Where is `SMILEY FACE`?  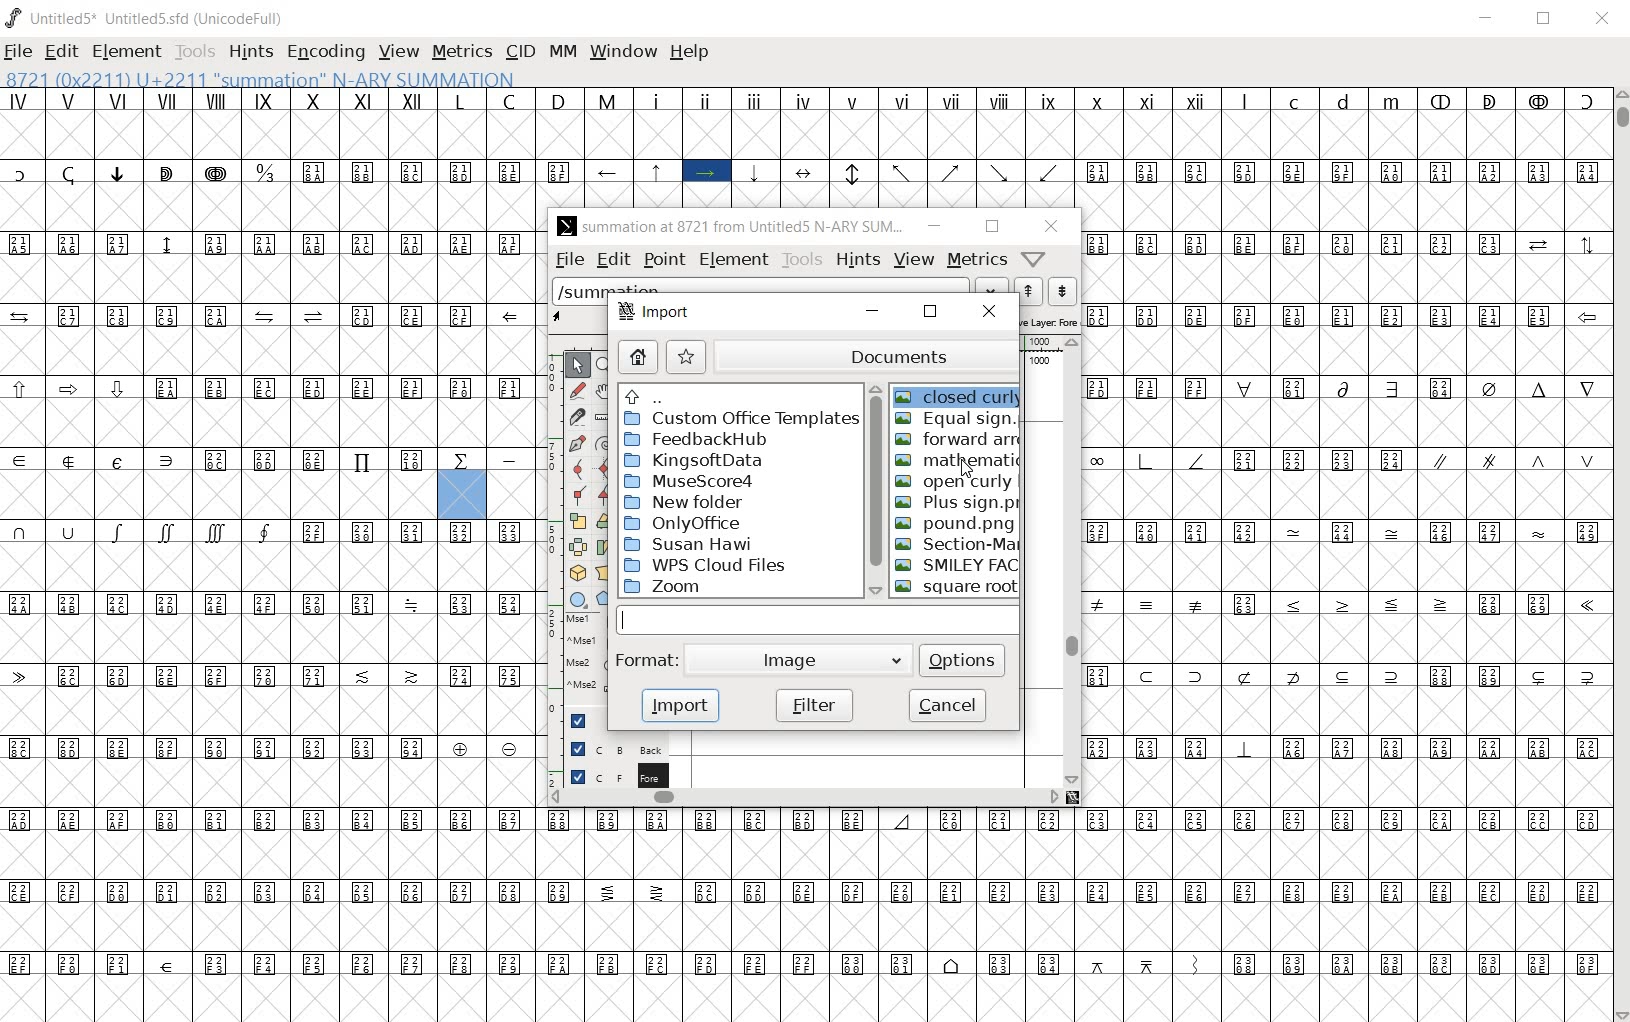
SMILEY FACE is located at coordinates (959, 565).